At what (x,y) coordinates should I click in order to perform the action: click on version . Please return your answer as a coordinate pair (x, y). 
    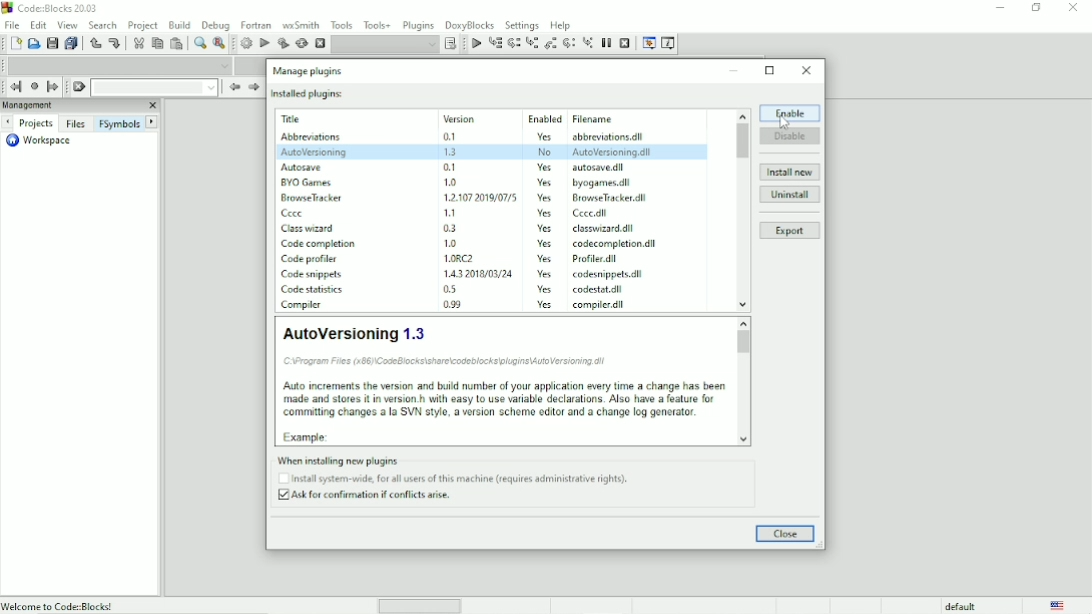
    Looking at the image, I should click on (450, 212).